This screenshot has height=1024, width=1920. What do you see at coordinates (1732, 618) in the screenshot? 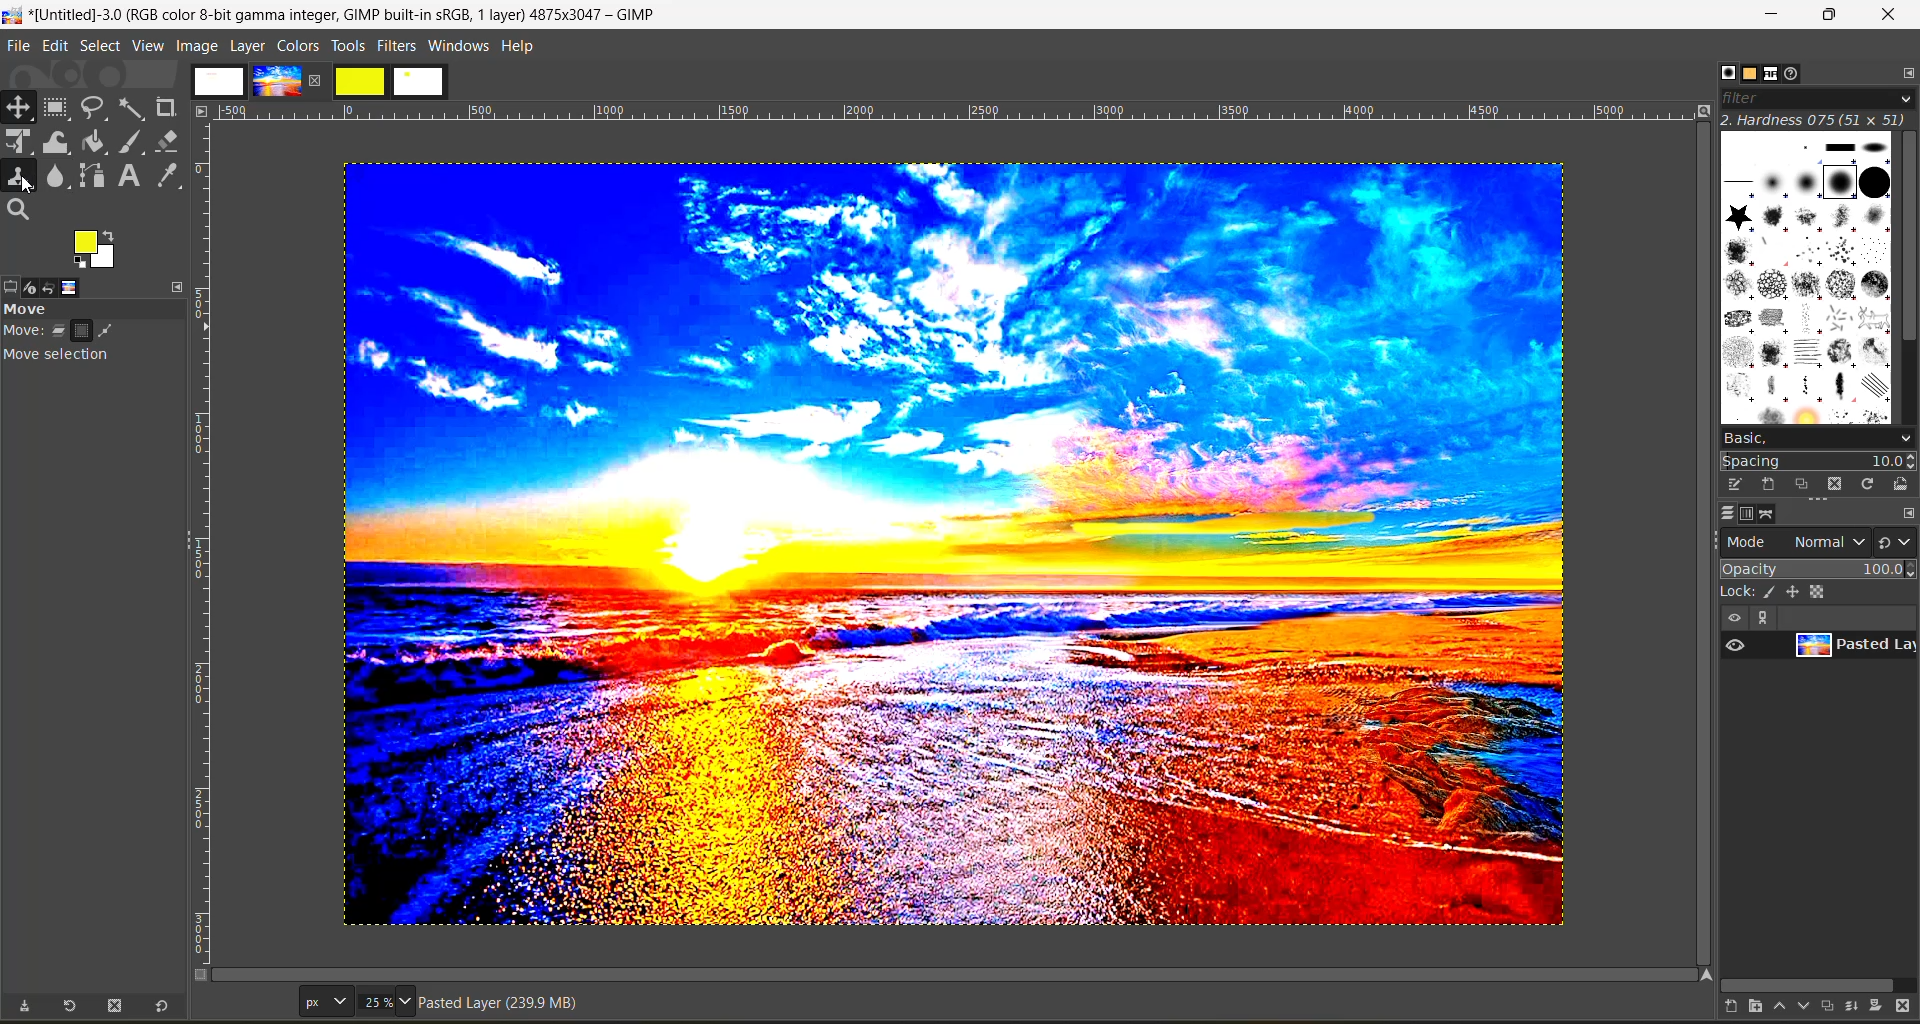
I see `view` at bounding box center [1732, 618].